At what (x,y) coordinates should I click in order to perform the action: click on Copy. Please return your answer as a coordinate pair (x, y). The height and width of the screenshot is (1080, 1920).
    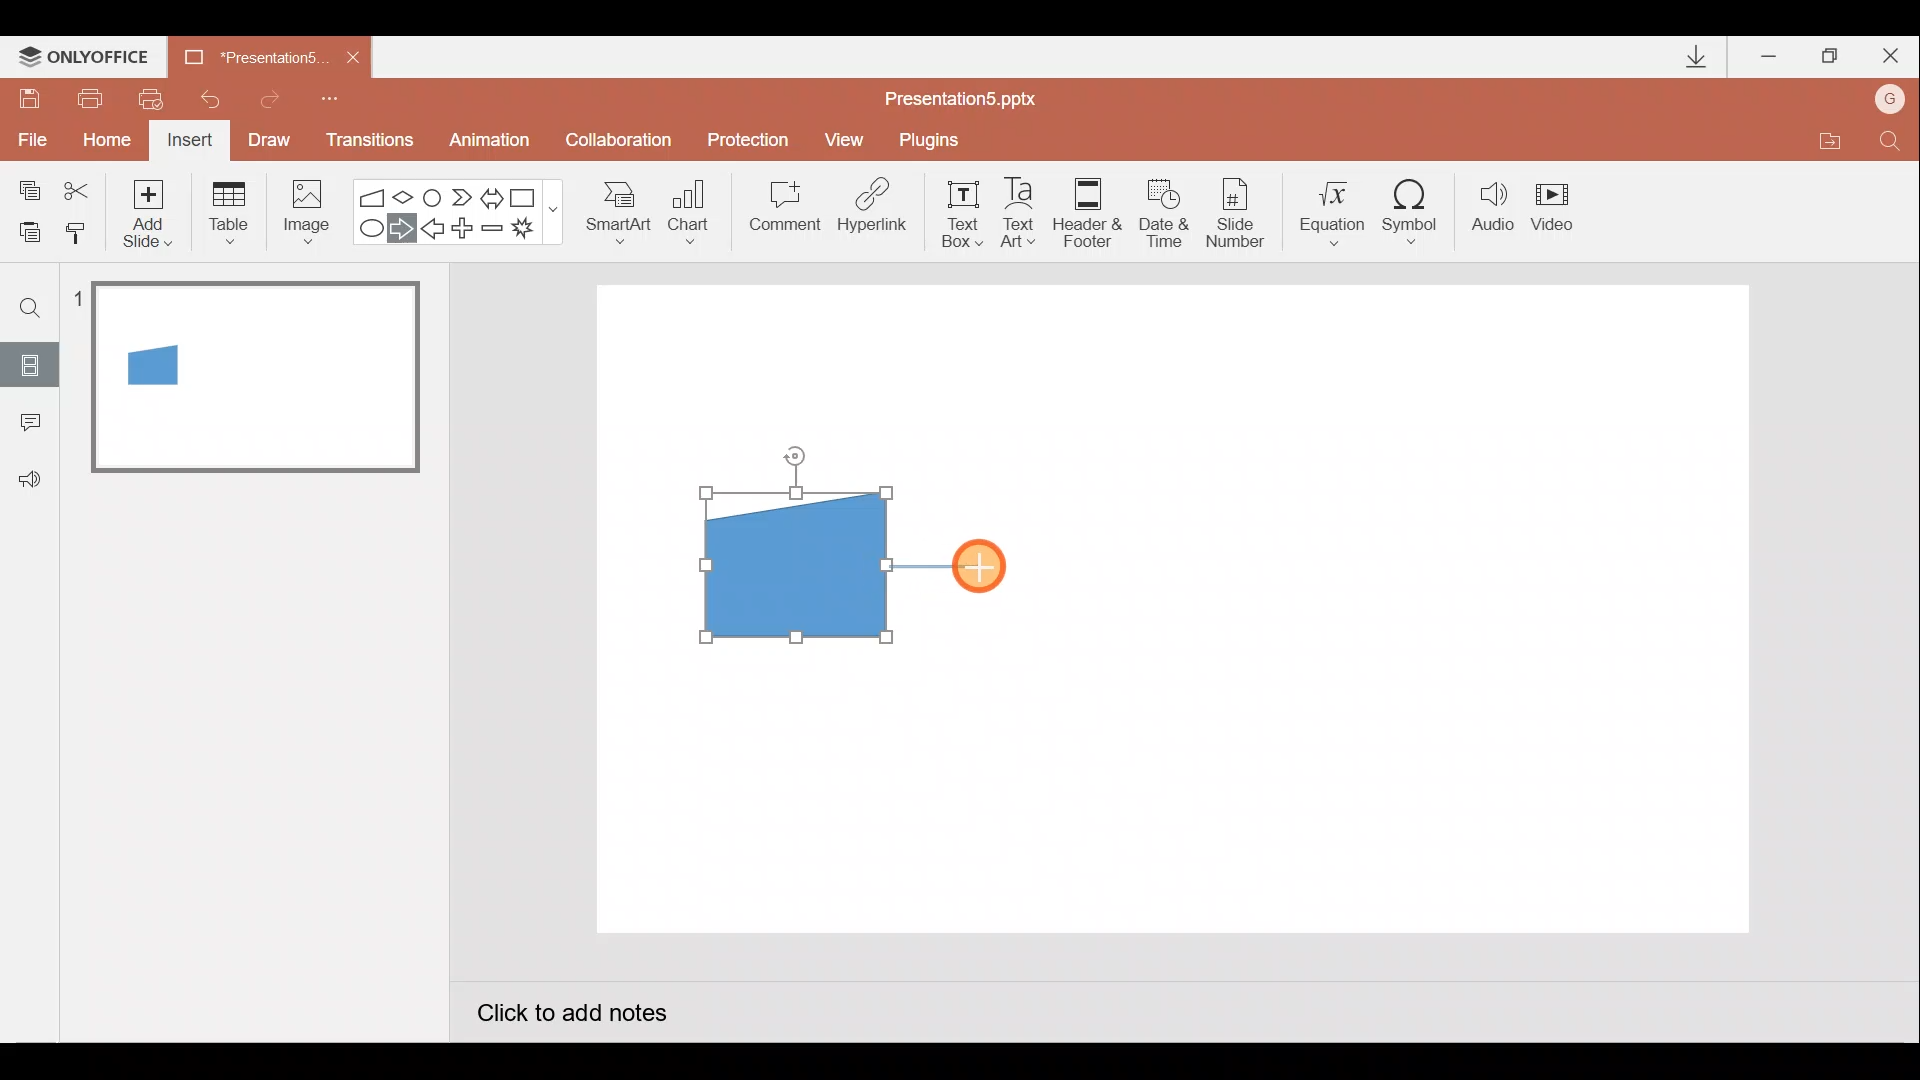
    Looking at the image, I should click on (26, 187).